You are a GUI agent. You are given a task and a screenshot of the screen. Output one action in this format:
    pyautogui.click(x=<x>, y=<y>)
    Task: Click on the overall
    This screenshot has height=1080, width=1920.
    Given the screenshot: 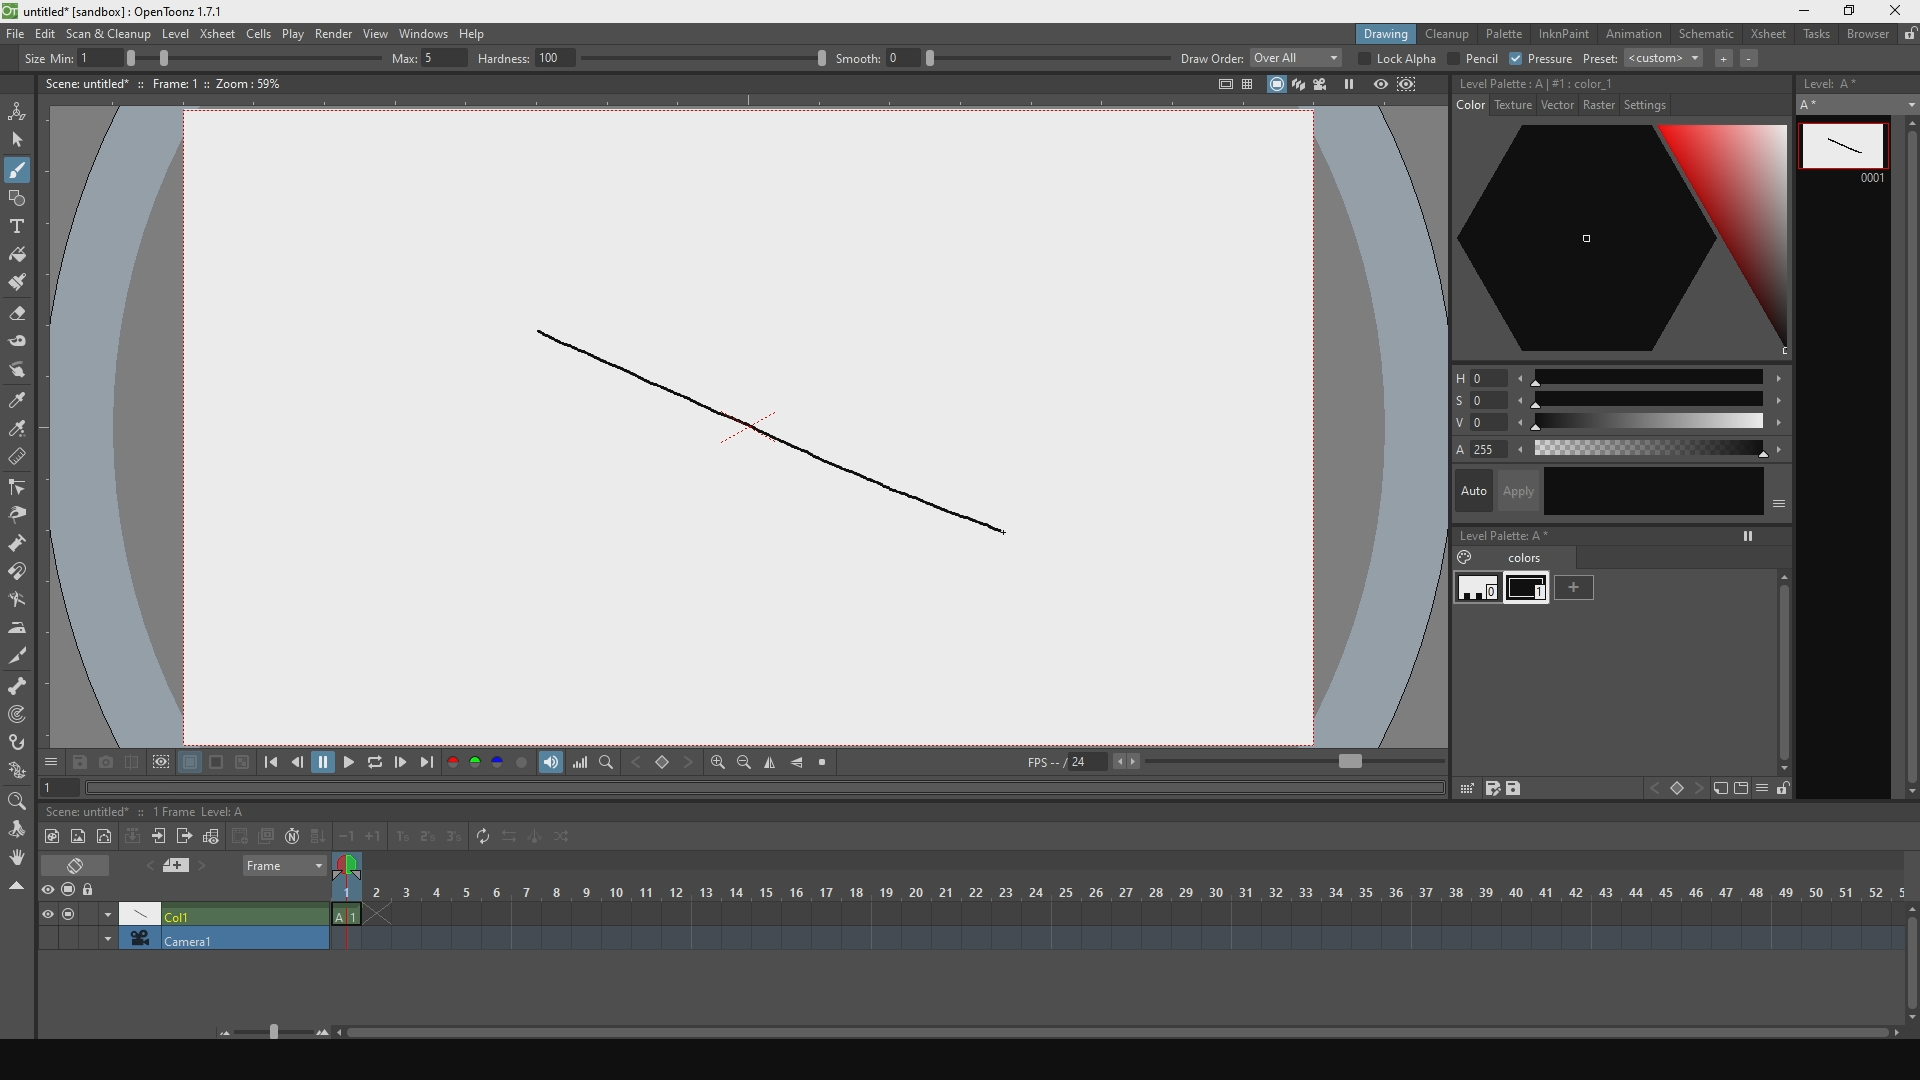 What is the action you would take?
    pyautogui.click(x=1296, y=58)
    